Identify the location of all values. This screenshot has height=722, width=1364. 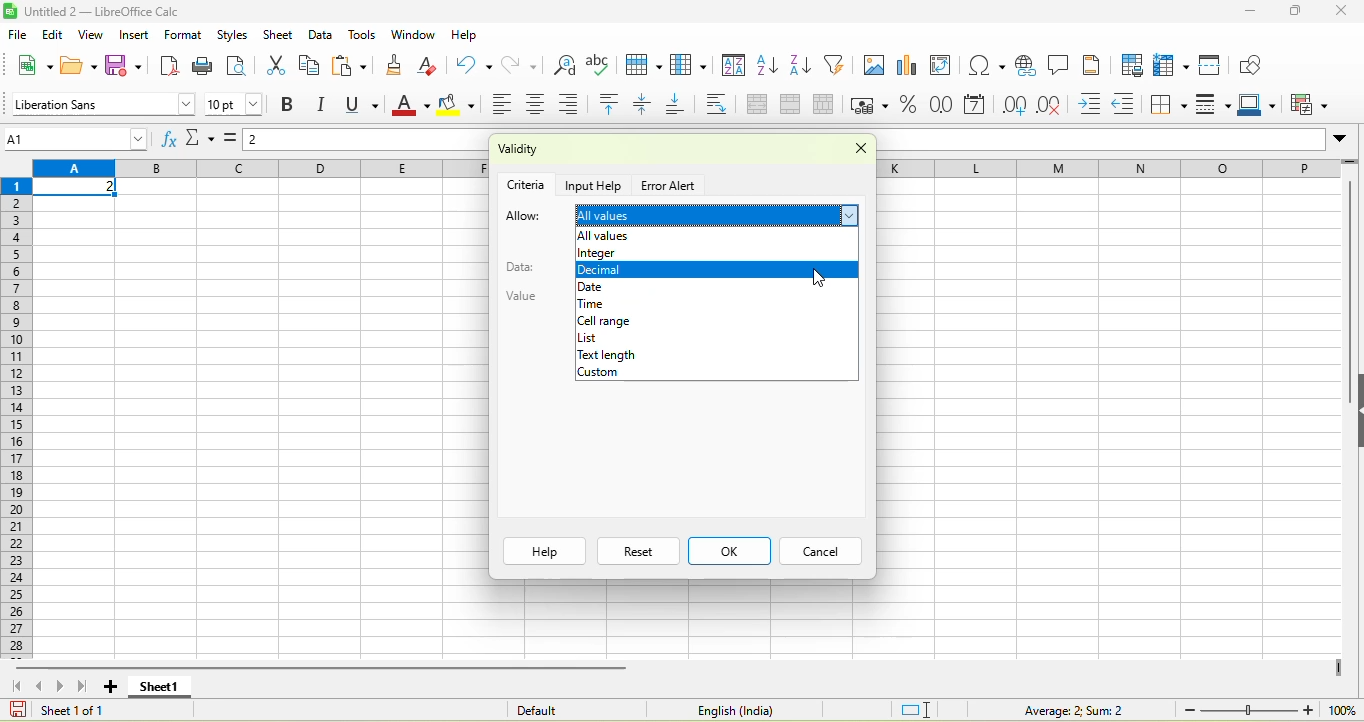
(719, 216).